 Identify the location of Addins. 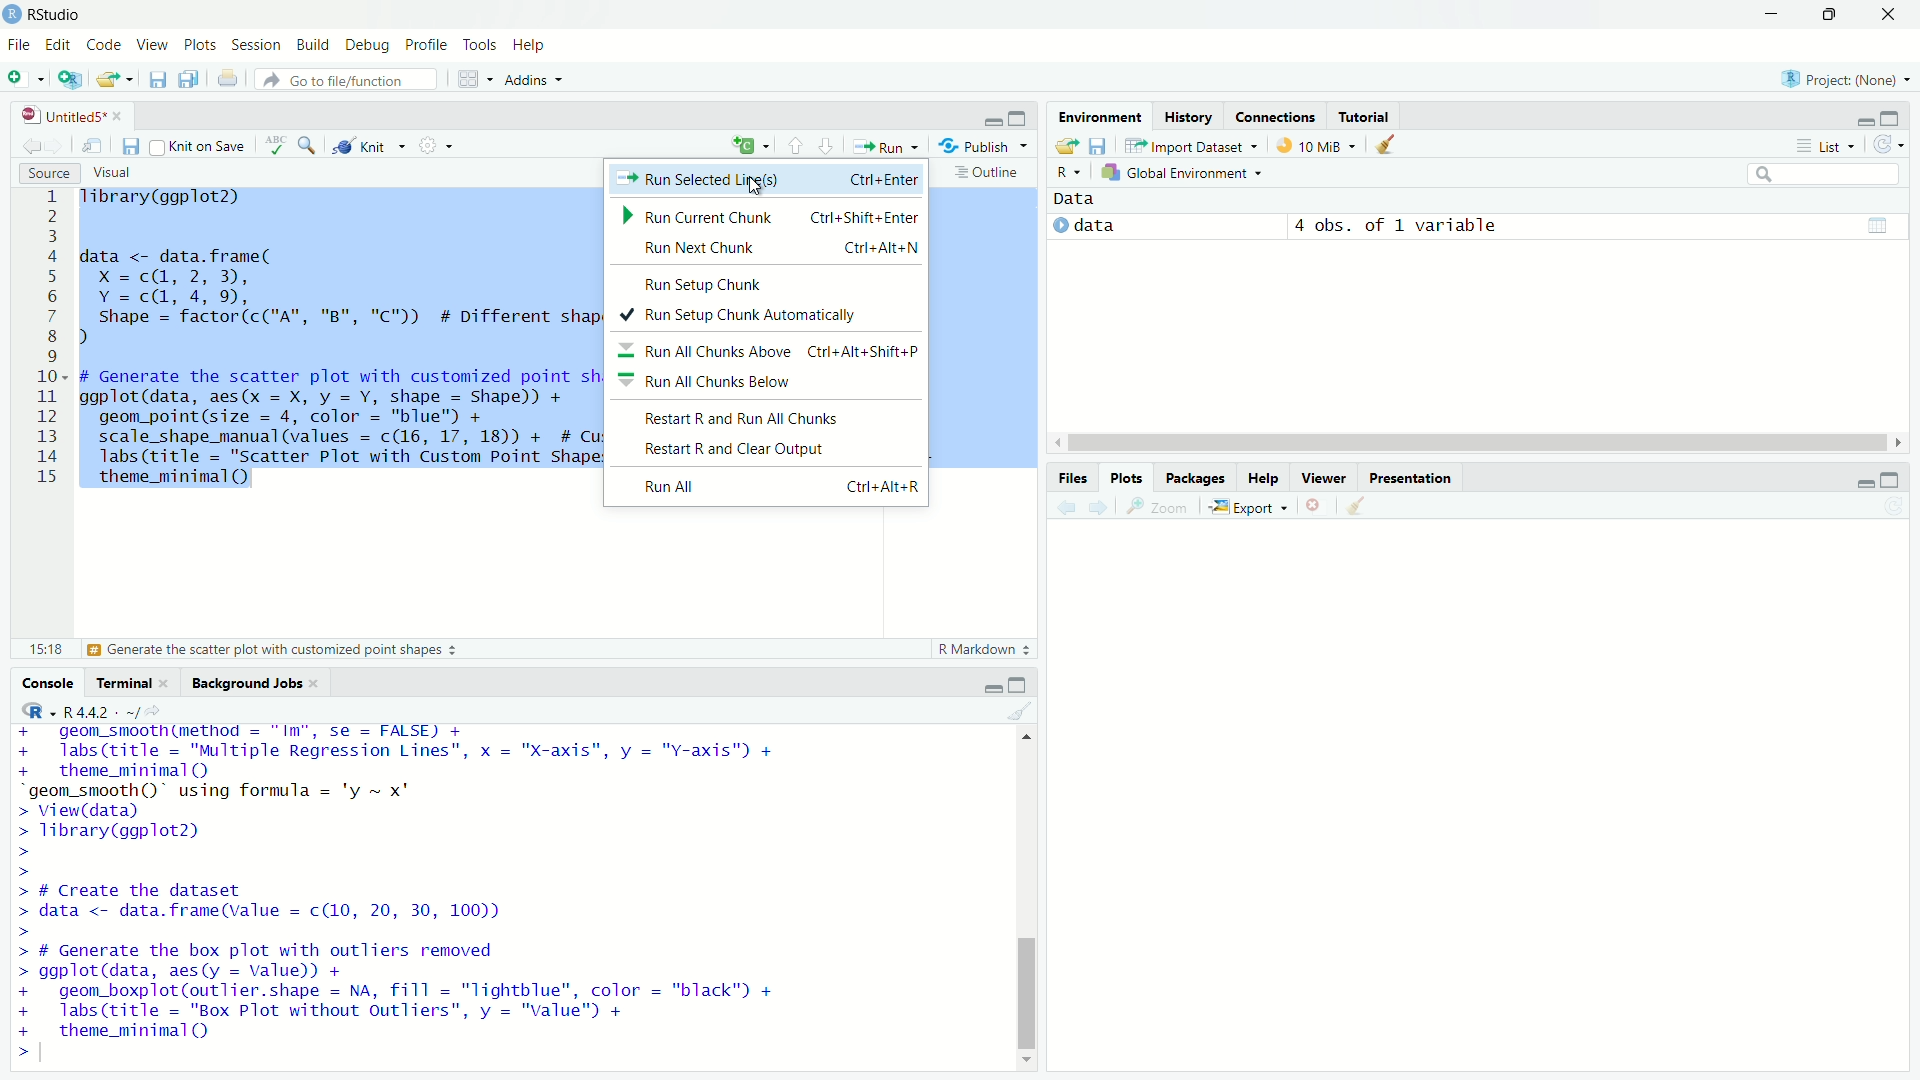
(536, 79).